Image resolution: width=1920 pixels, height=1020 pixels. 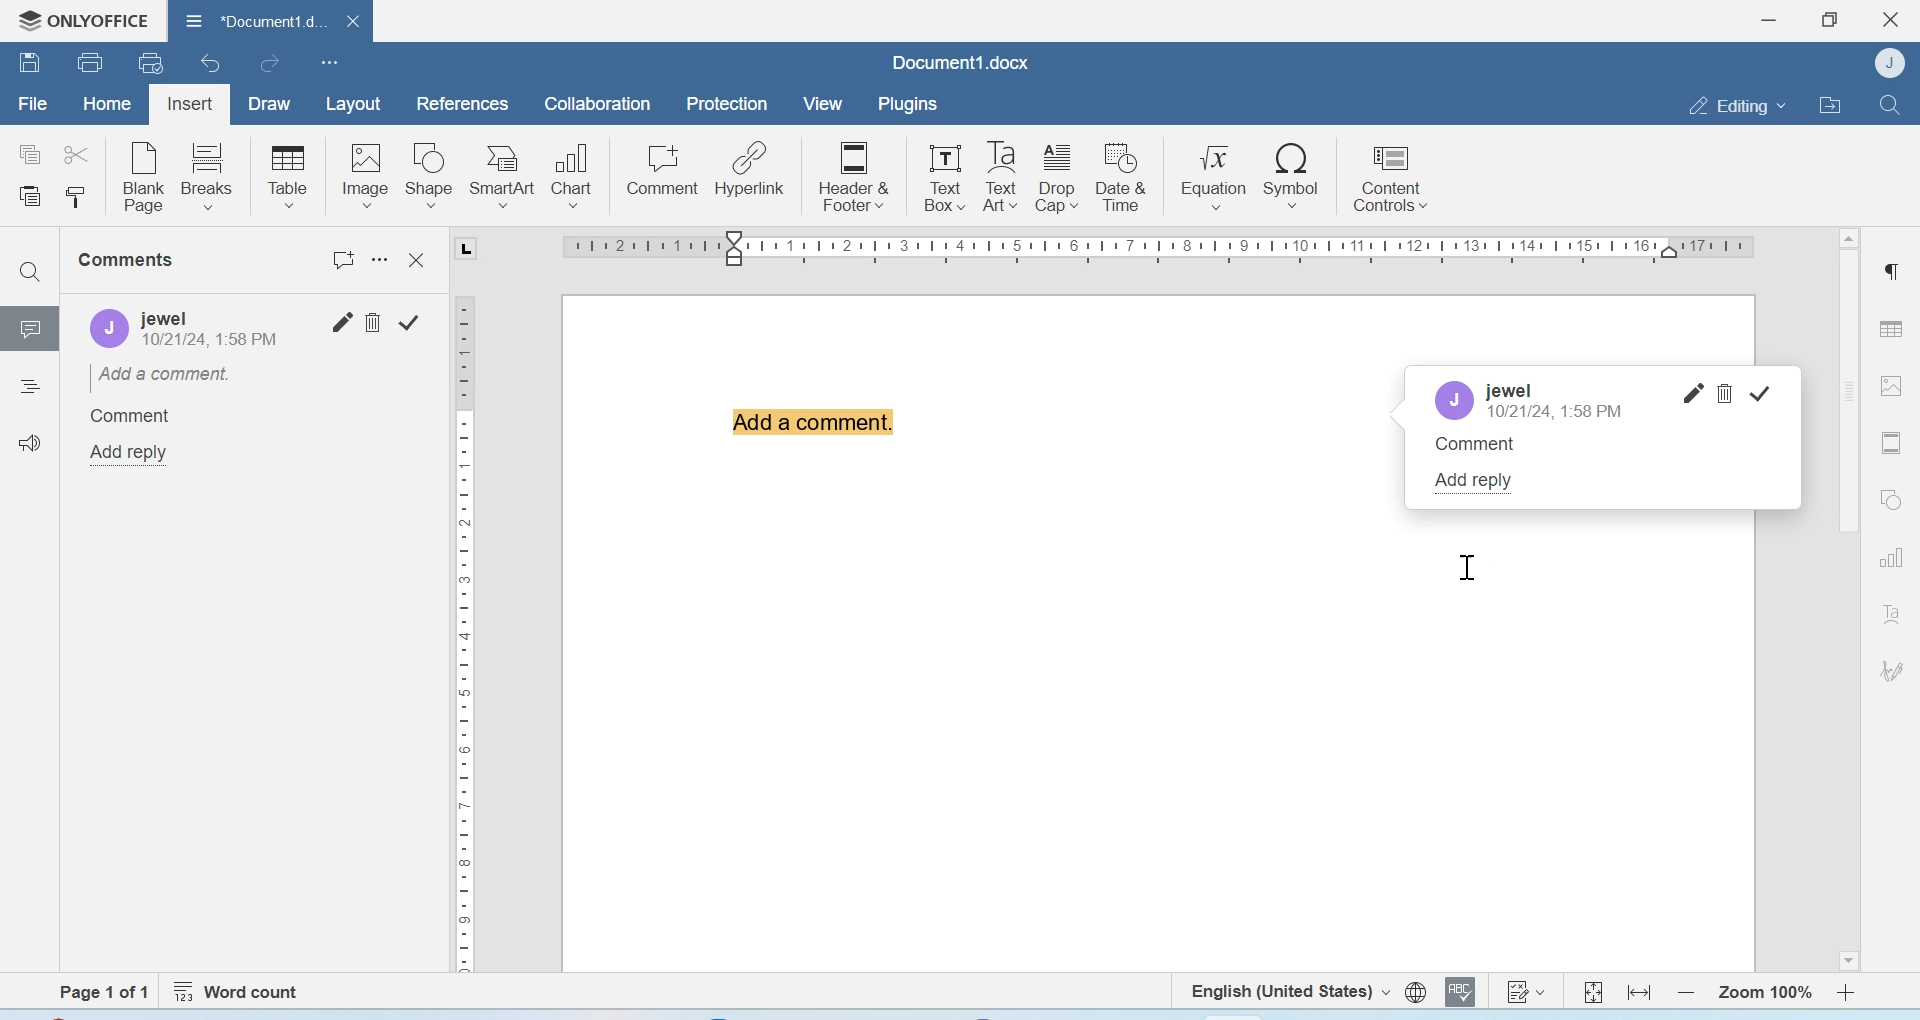 I want to click on Set text language, so click(x=1287, y=990).